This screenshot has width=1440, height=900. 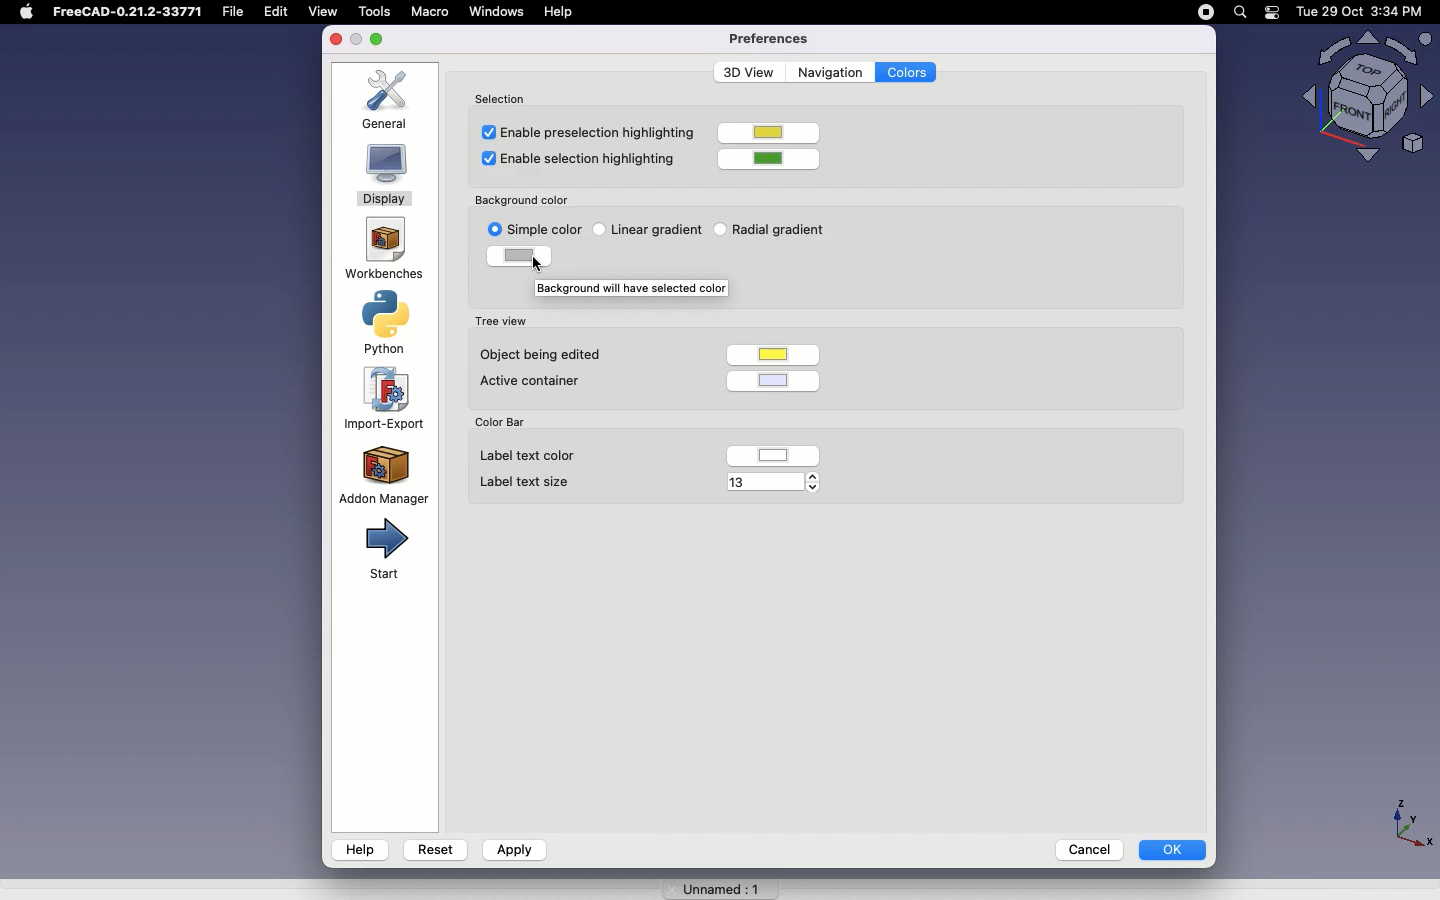 What do you see at coordinates (383, 550) in the screenshot?
I see `Start` at bounding box center [383, 550].